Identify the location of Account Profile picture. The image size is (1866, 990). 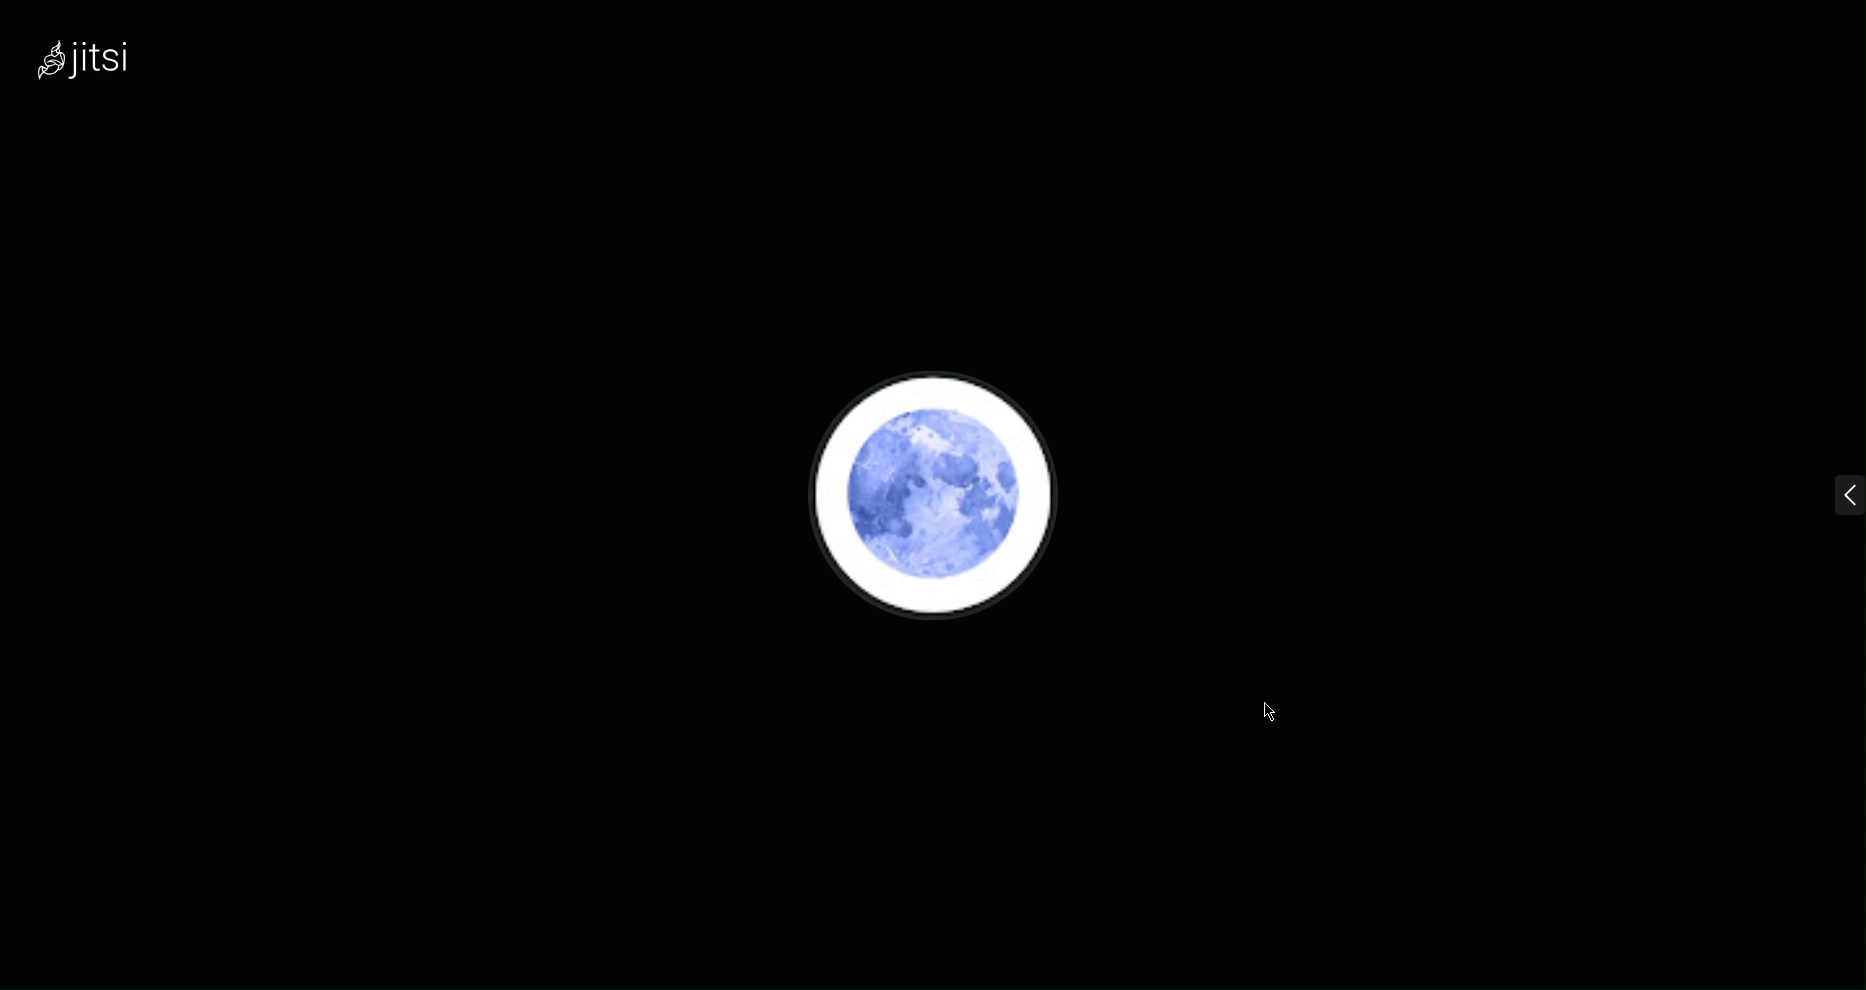
(918, 496).